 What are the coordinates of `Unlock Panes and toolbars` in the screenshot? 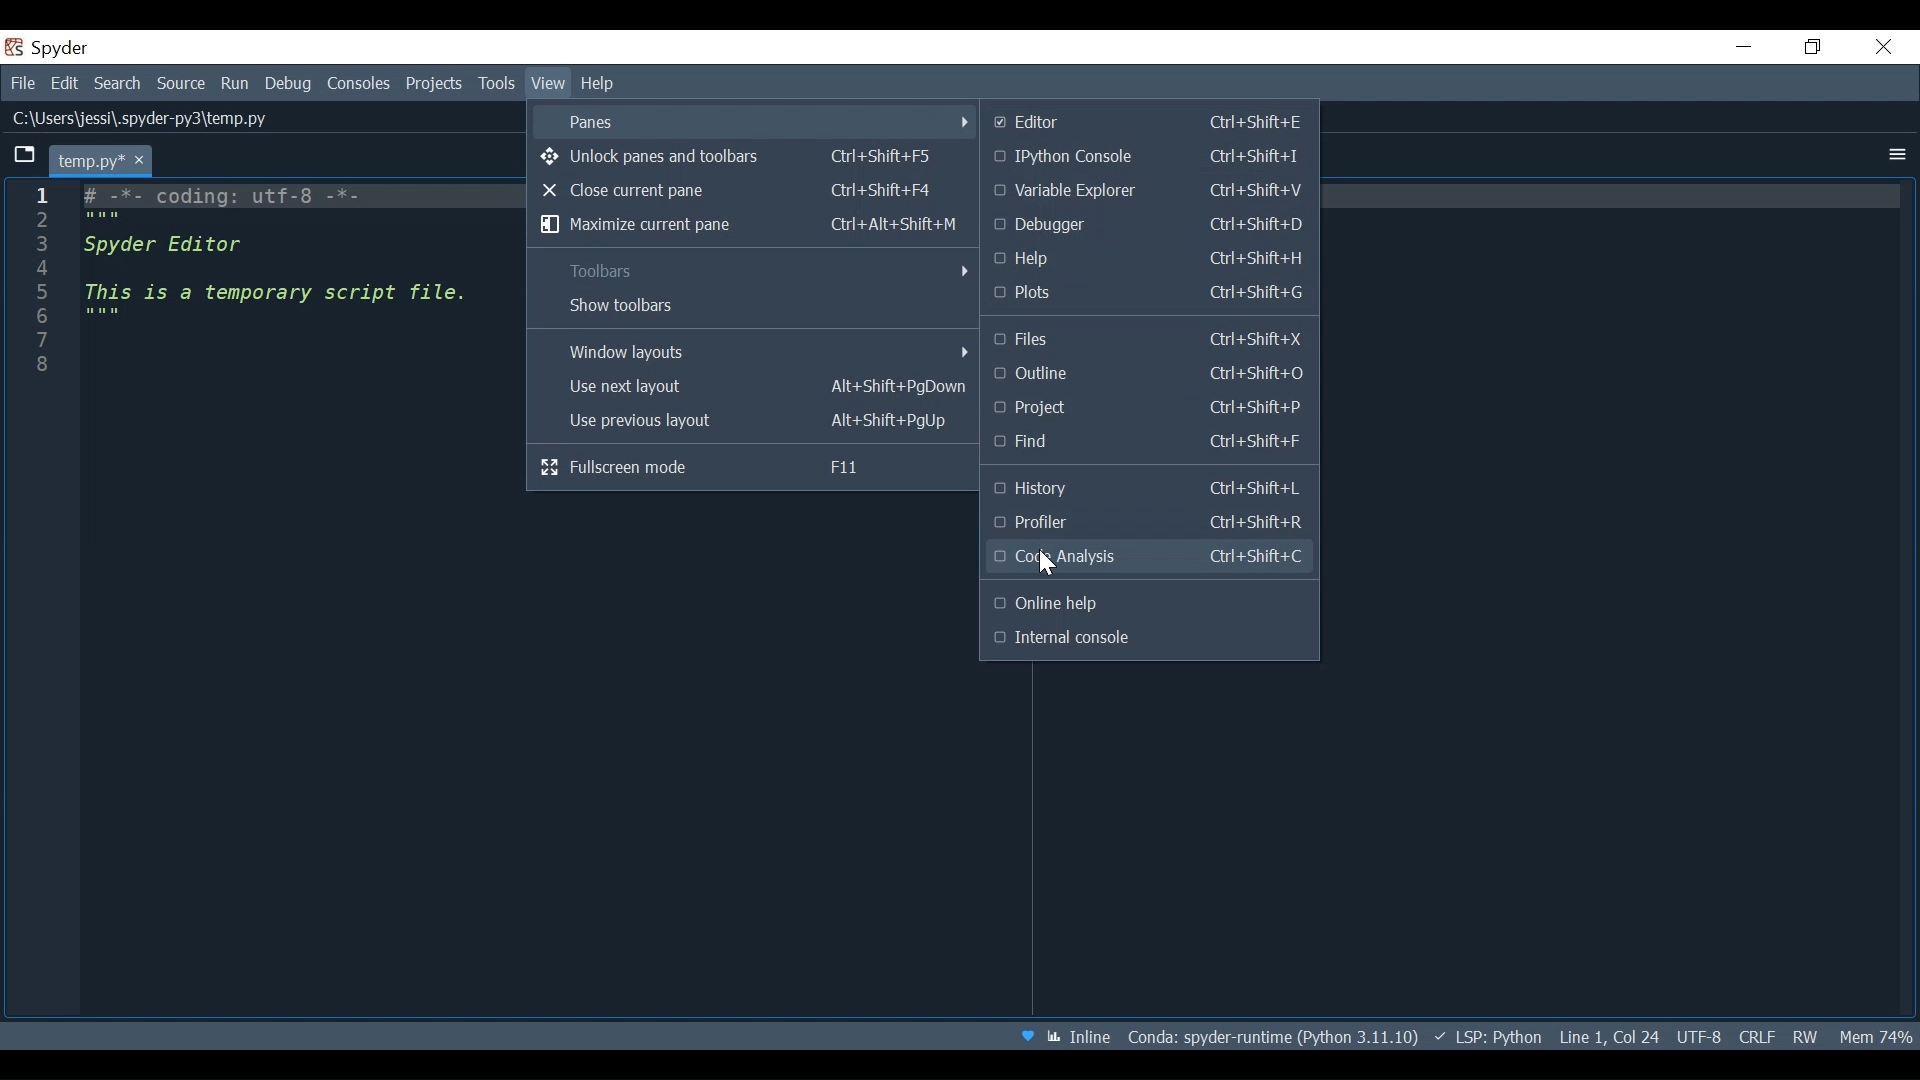 It's located at (749, 156).